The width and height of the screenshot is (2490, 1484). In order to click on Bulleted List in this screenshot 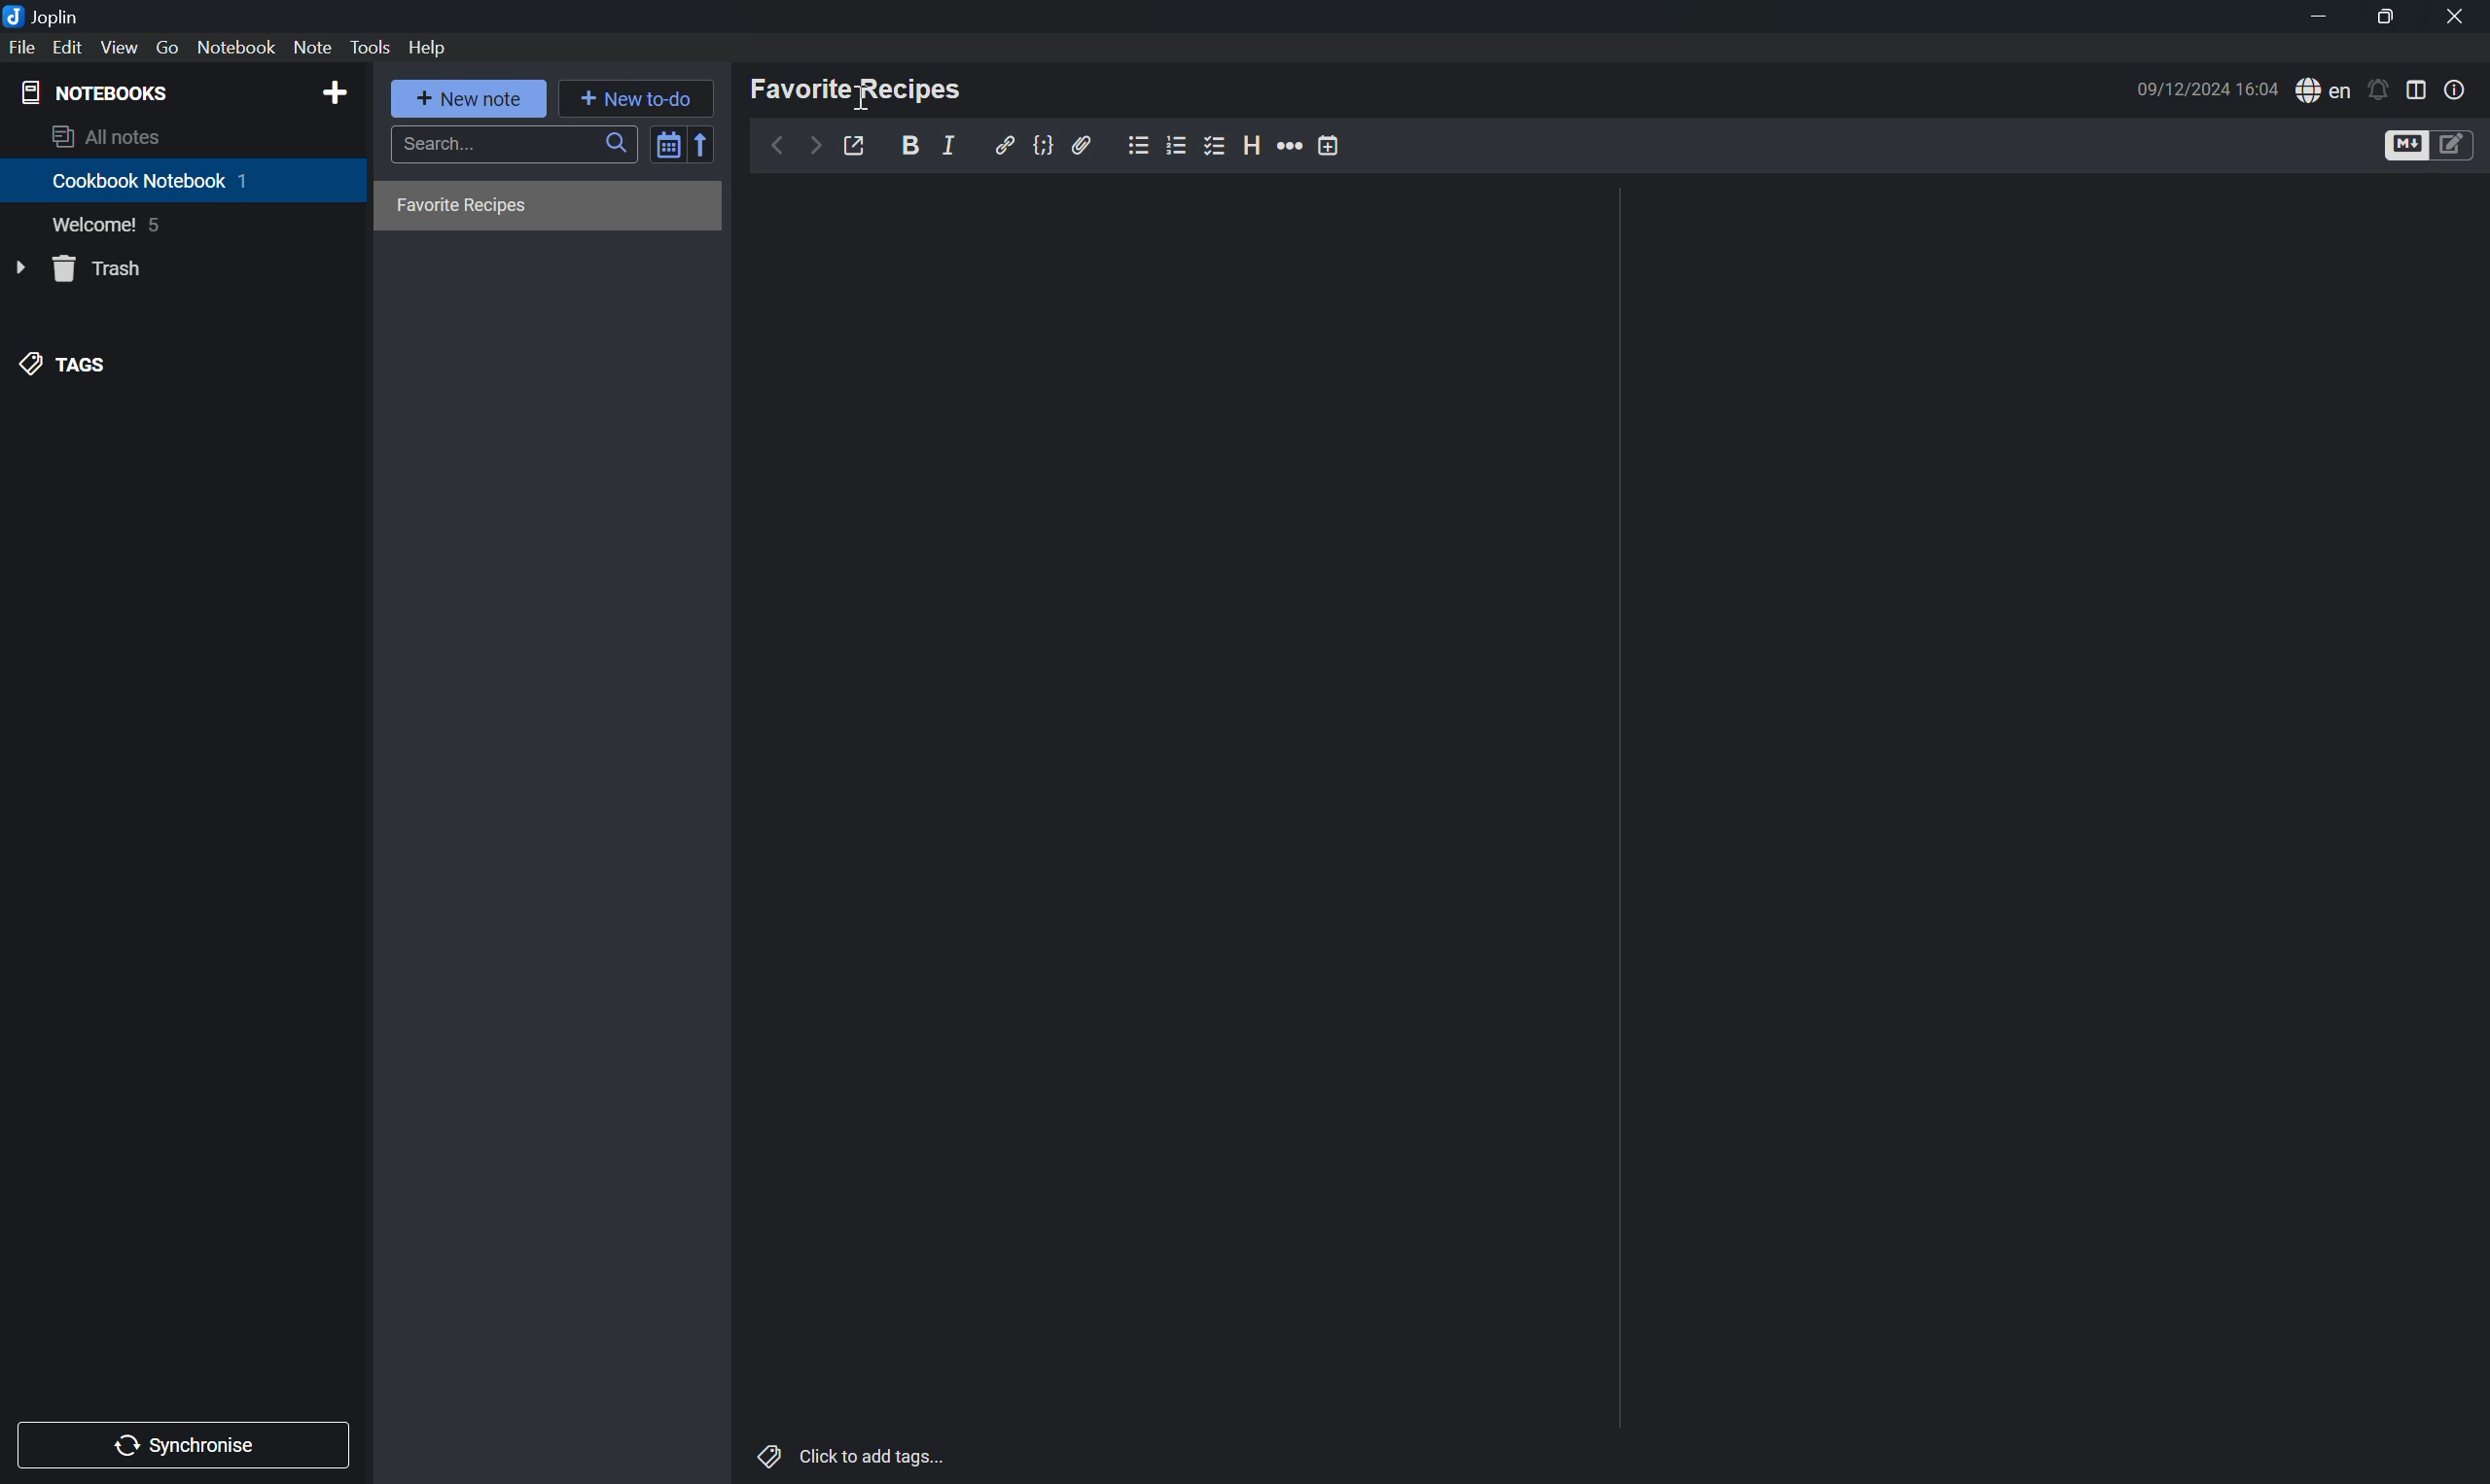, I will do `click(1135, 147)`.